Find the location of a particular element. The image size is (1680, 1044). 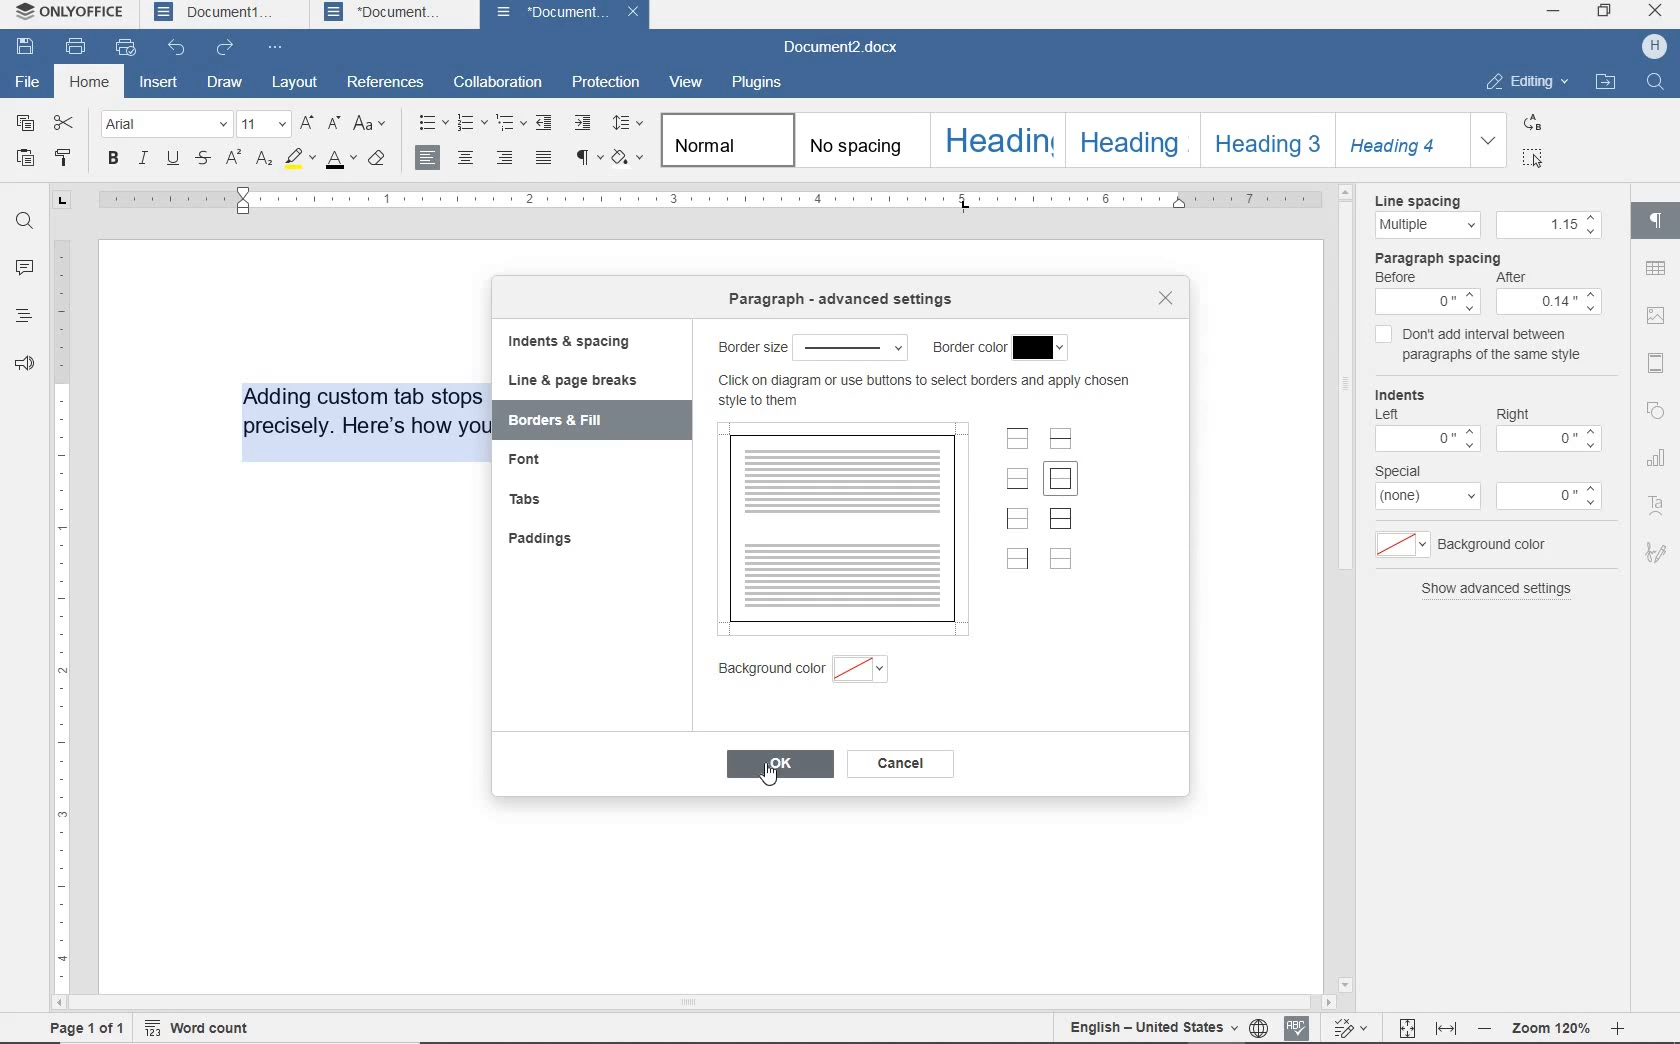

close is located at coordinates (1165, 297).